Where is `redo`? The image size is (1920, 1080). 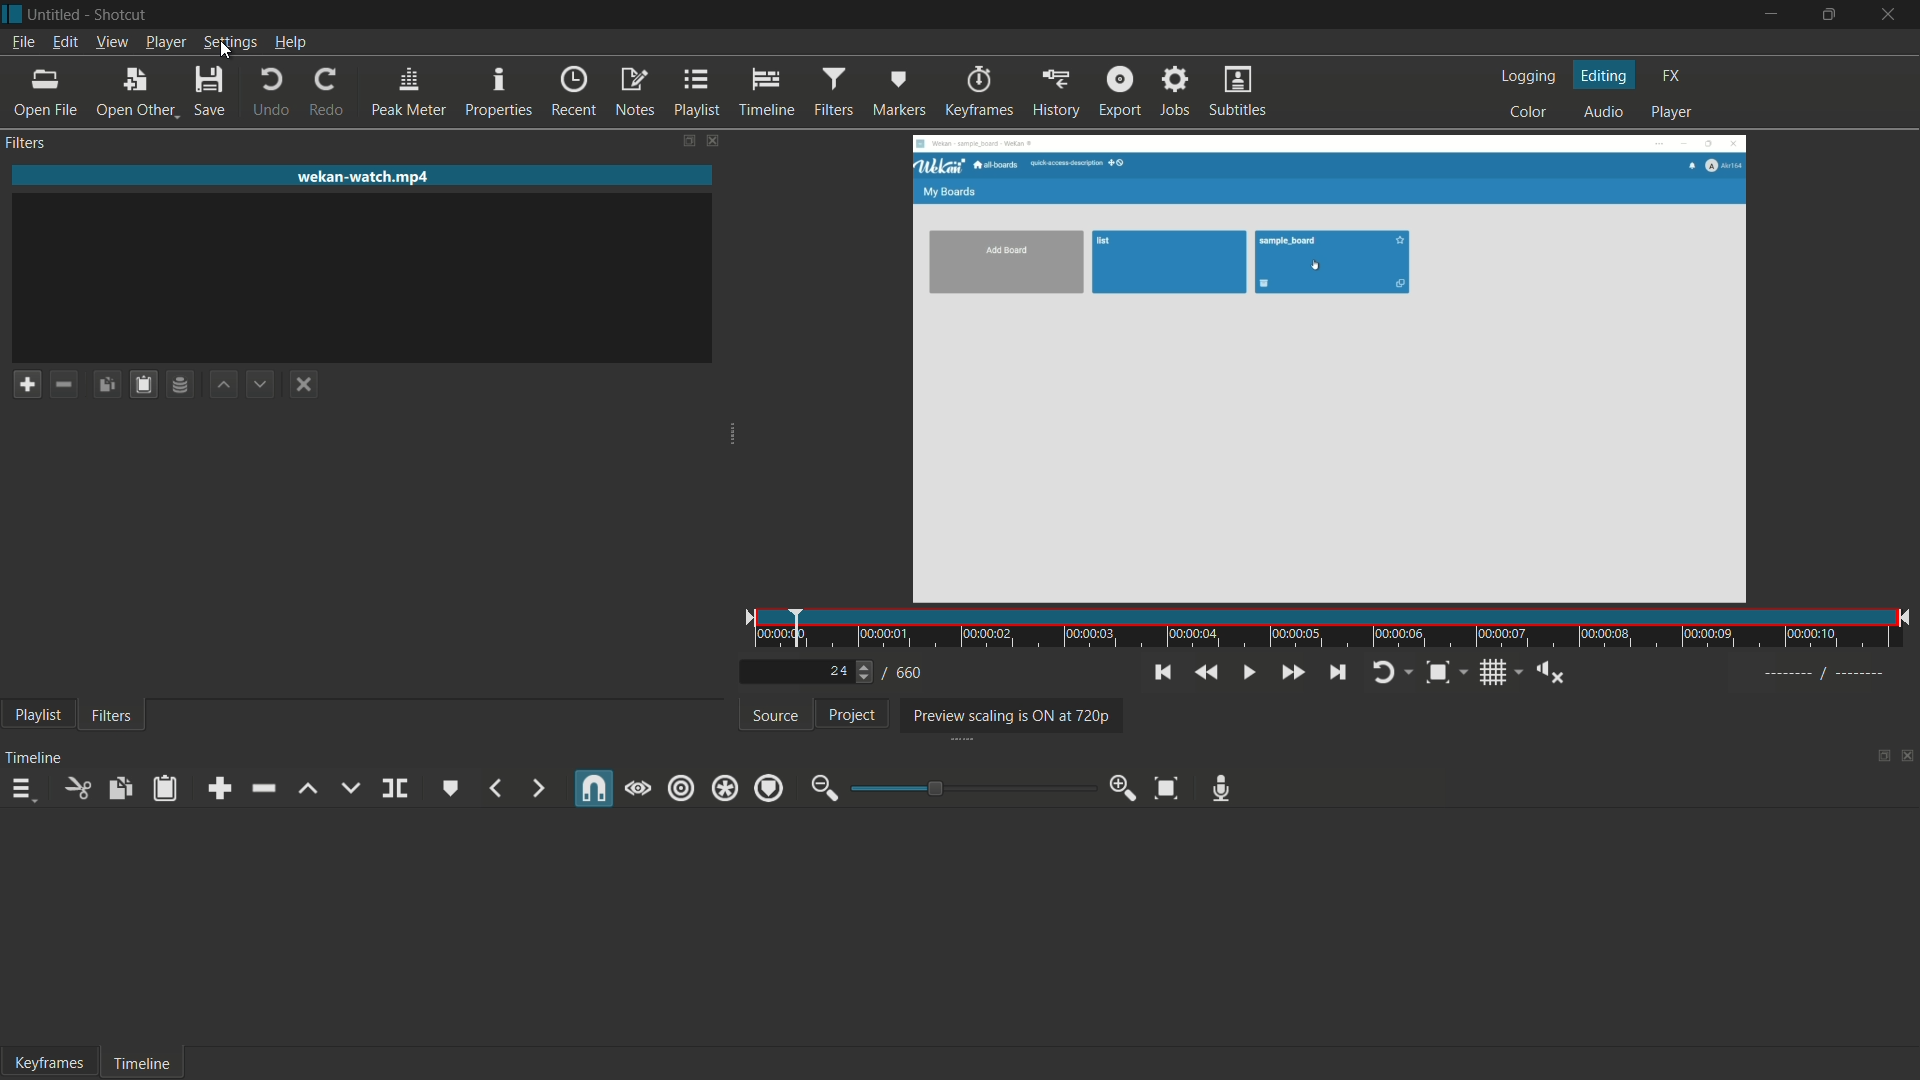
redo is located at coordinates (331, 91).